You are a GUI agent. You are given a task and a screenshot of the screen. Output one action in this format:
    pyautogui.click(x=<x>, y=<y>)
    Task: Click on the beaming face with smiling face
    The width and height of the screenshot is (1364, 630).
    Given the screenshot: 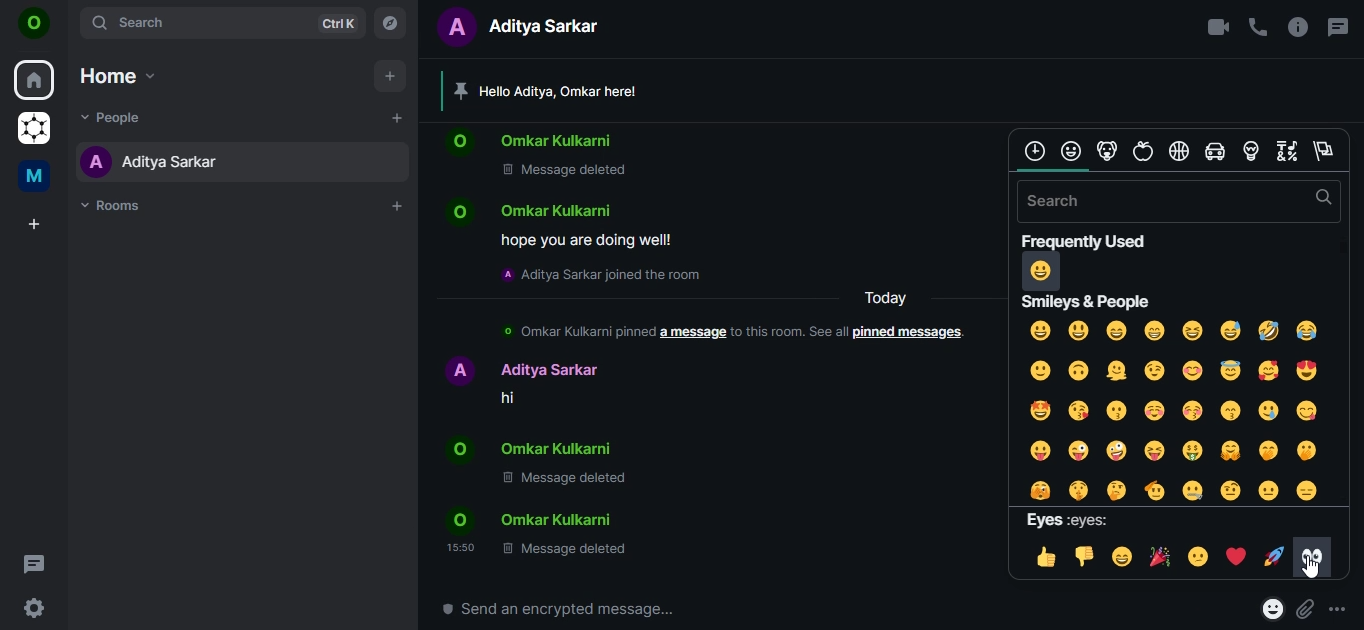 What is the action you would take?
    pyautogui.click(x=1154, y=331)
    